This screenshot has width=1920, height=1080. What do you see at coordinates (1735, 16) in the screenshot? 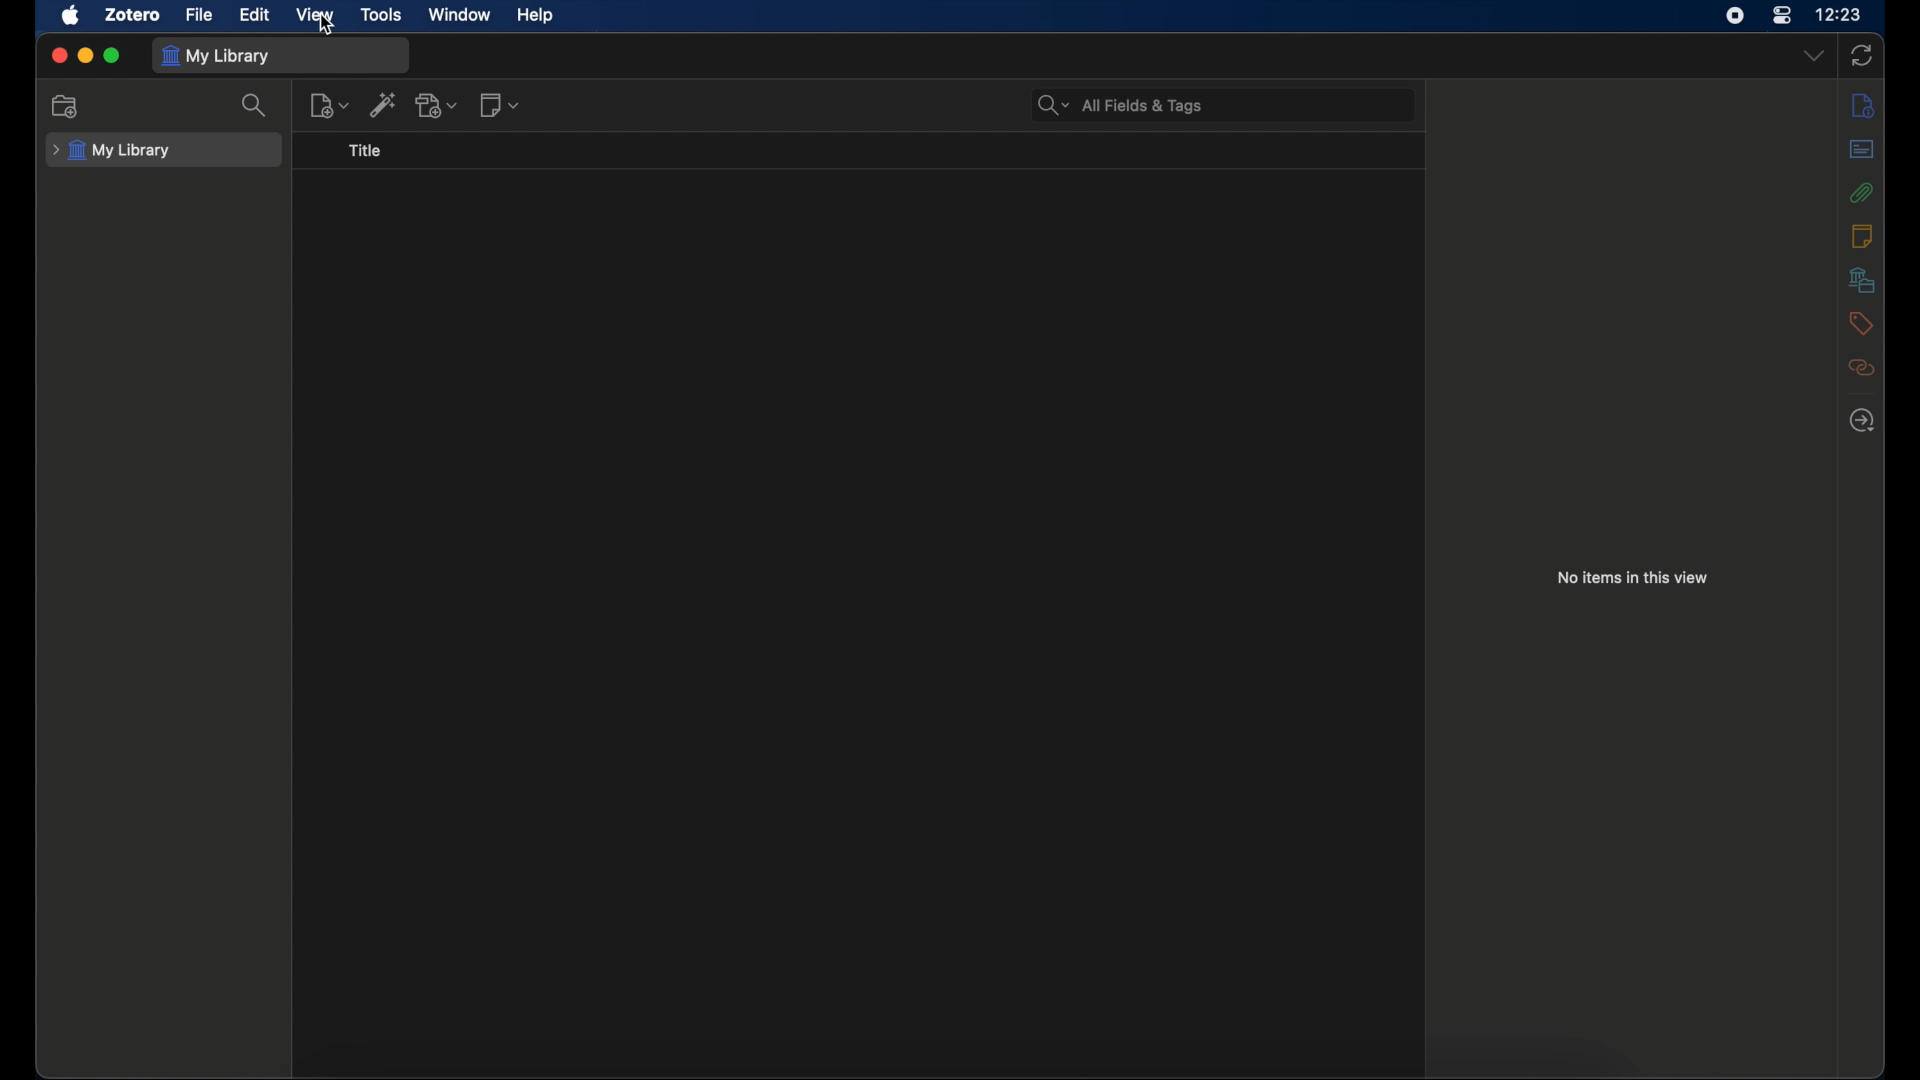
I see `screen recorder` at bounding box center [1735, 16].